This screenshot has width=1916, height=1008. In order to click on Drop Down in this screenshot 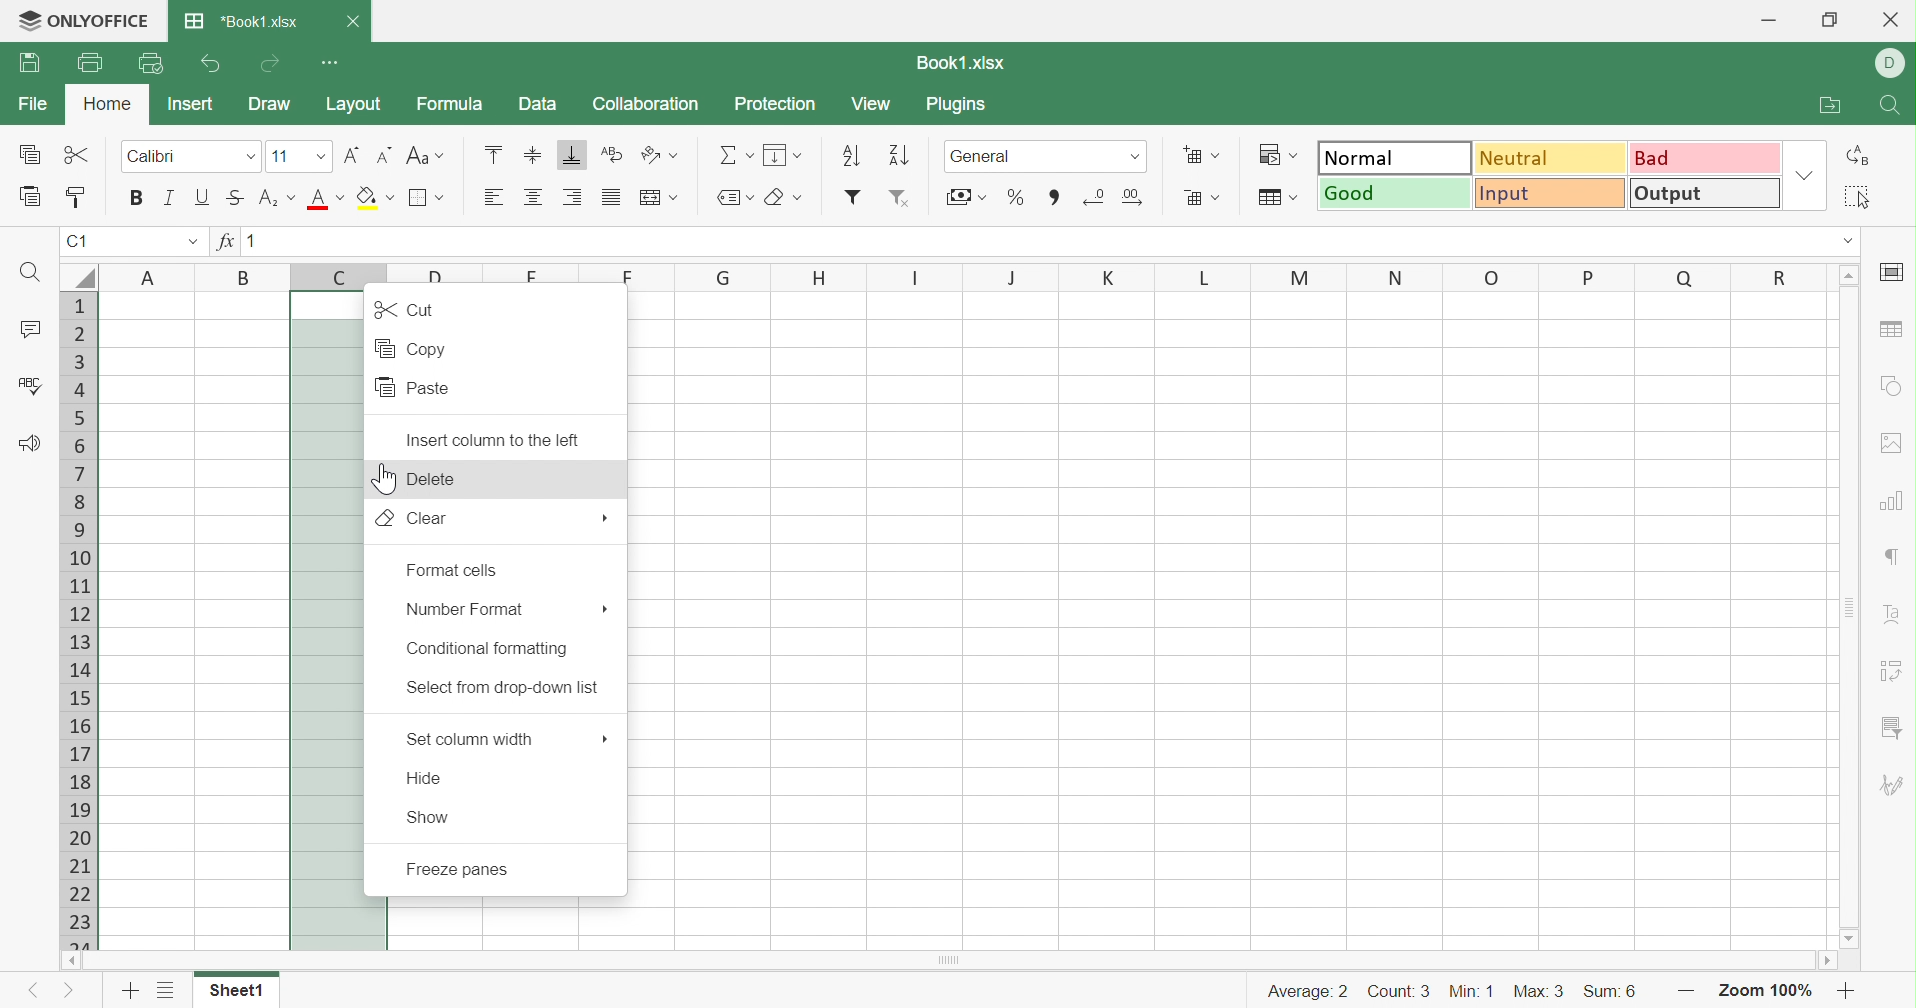, I will do `click(800, 157)`.